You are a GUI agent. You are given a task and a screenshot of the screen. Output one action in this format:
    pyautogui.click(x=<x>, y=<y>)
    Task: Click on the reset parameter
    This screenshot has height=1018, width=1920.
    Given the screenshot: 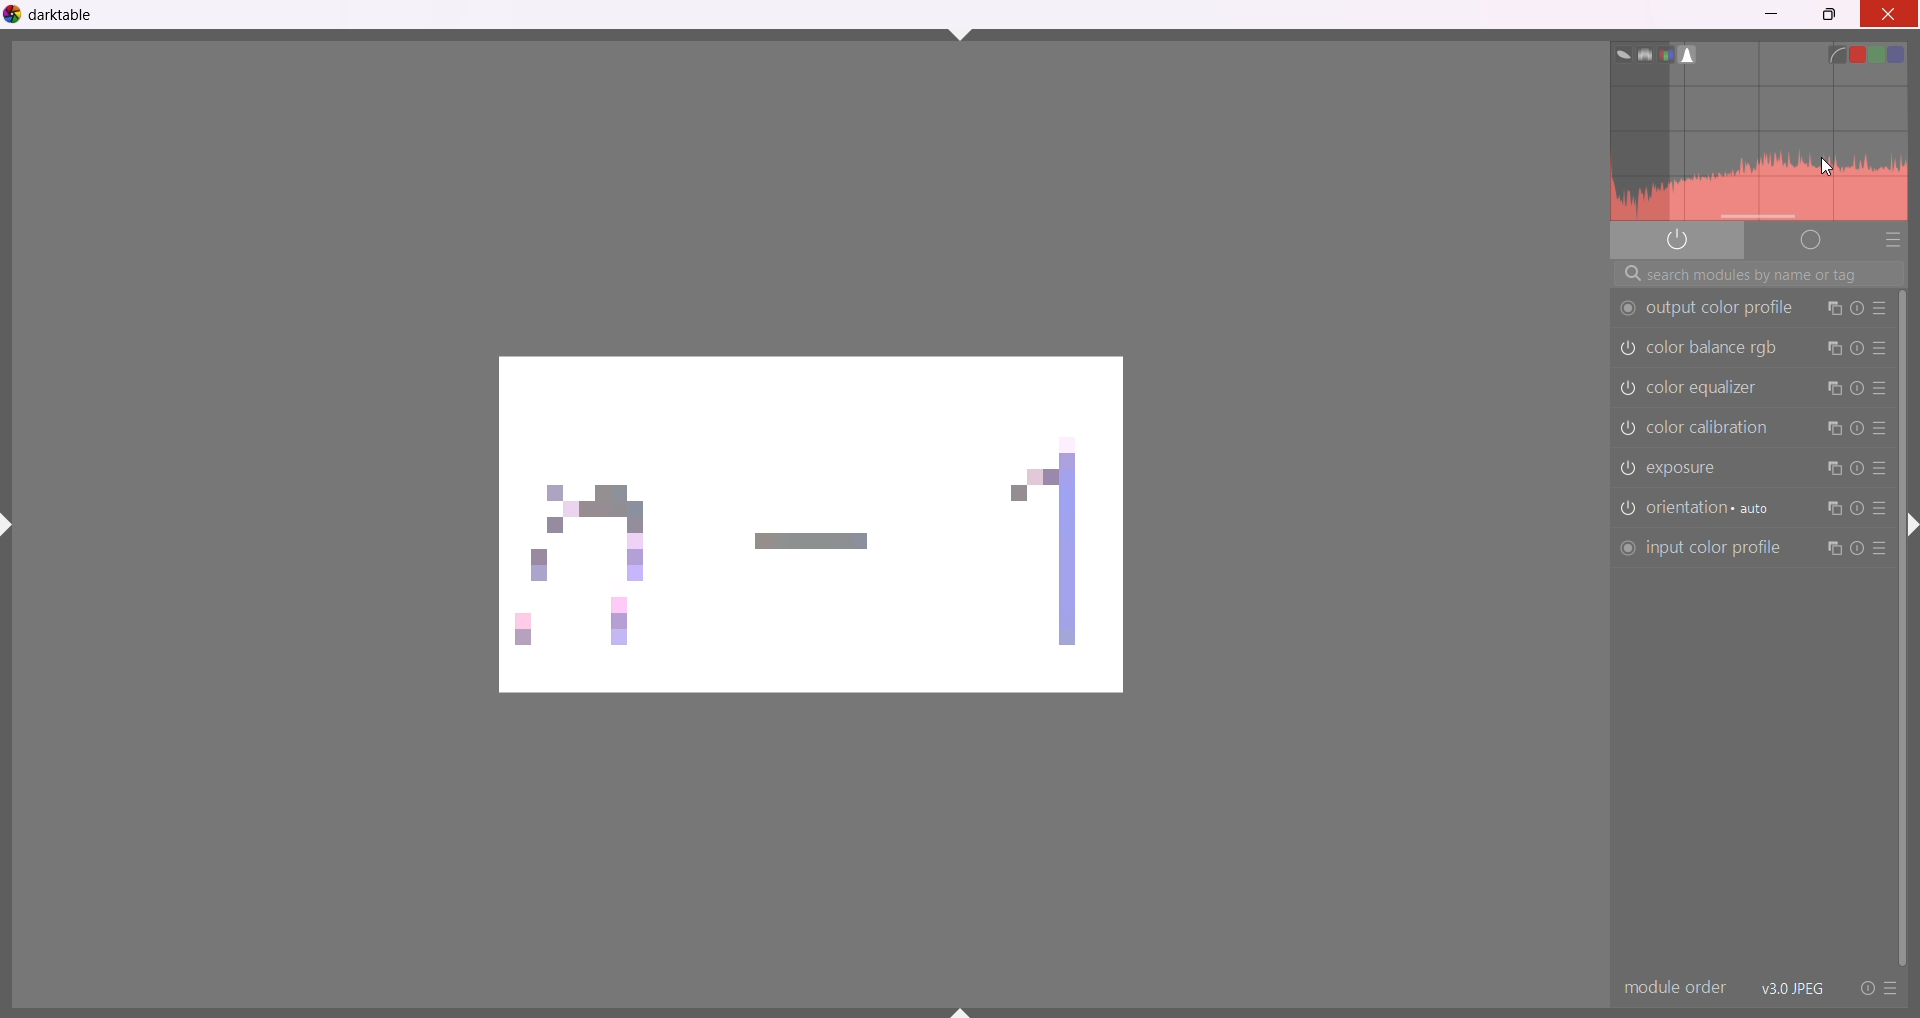 What is the action you would take?
    pyautogui.click(x=1856, y=549)
    